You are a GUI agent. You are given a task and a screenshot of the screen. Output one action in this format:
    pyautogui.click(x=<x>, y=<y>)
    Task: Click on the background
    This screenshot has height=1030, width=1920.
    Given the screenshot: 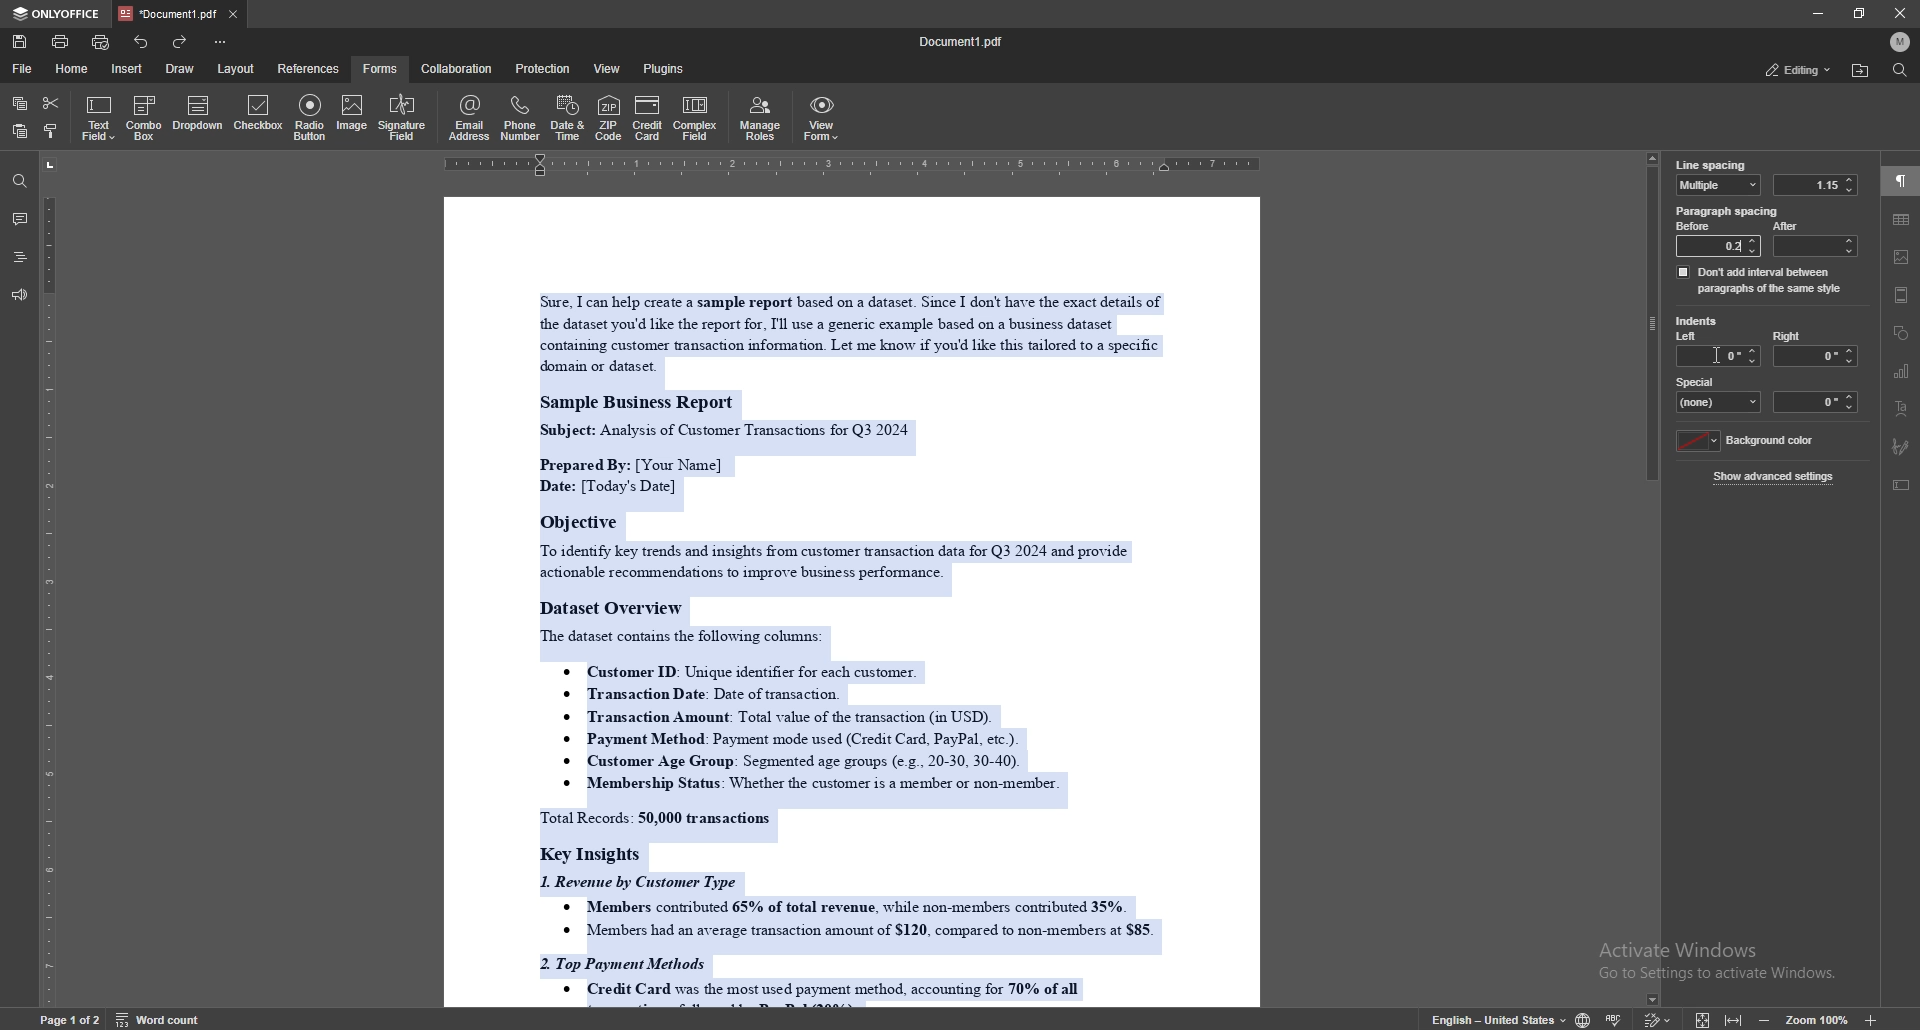 What is the action you would take?
    pyautogui.click(x=1749, y=441)
    